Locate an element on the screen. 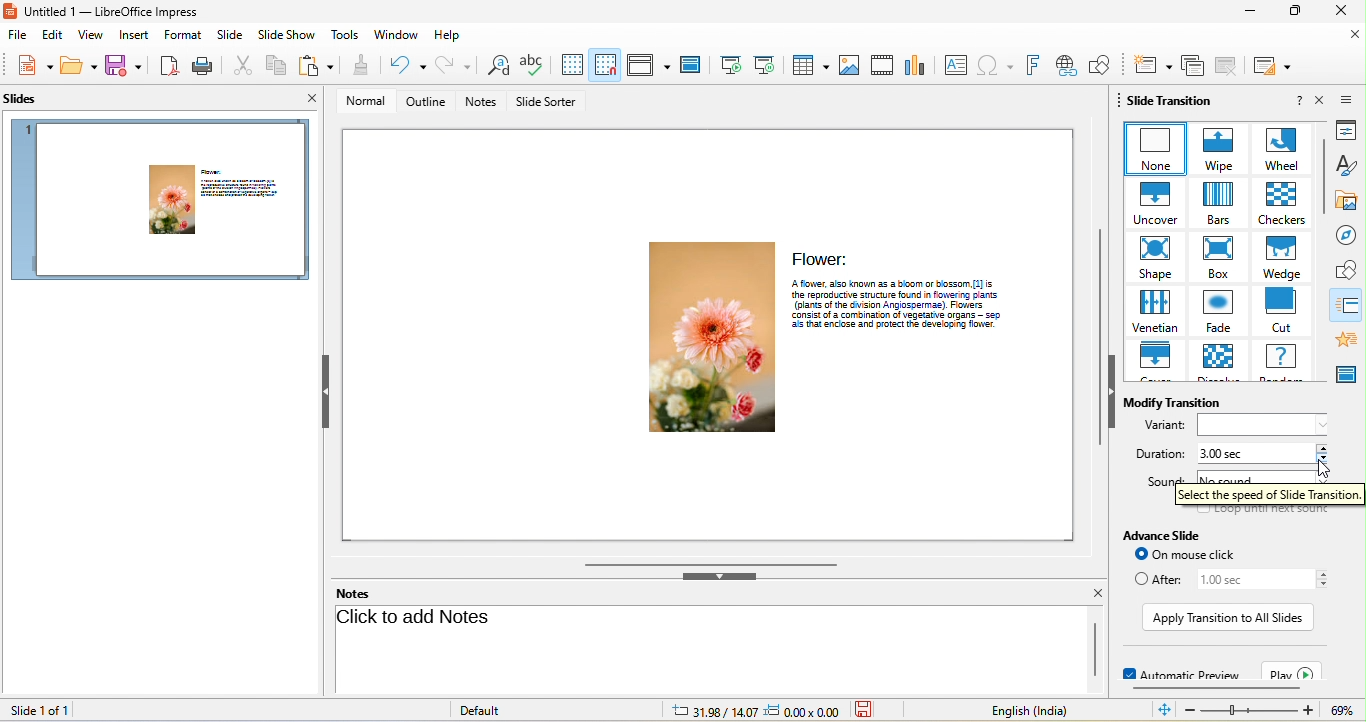  cut is located at coordinates (236, 65).